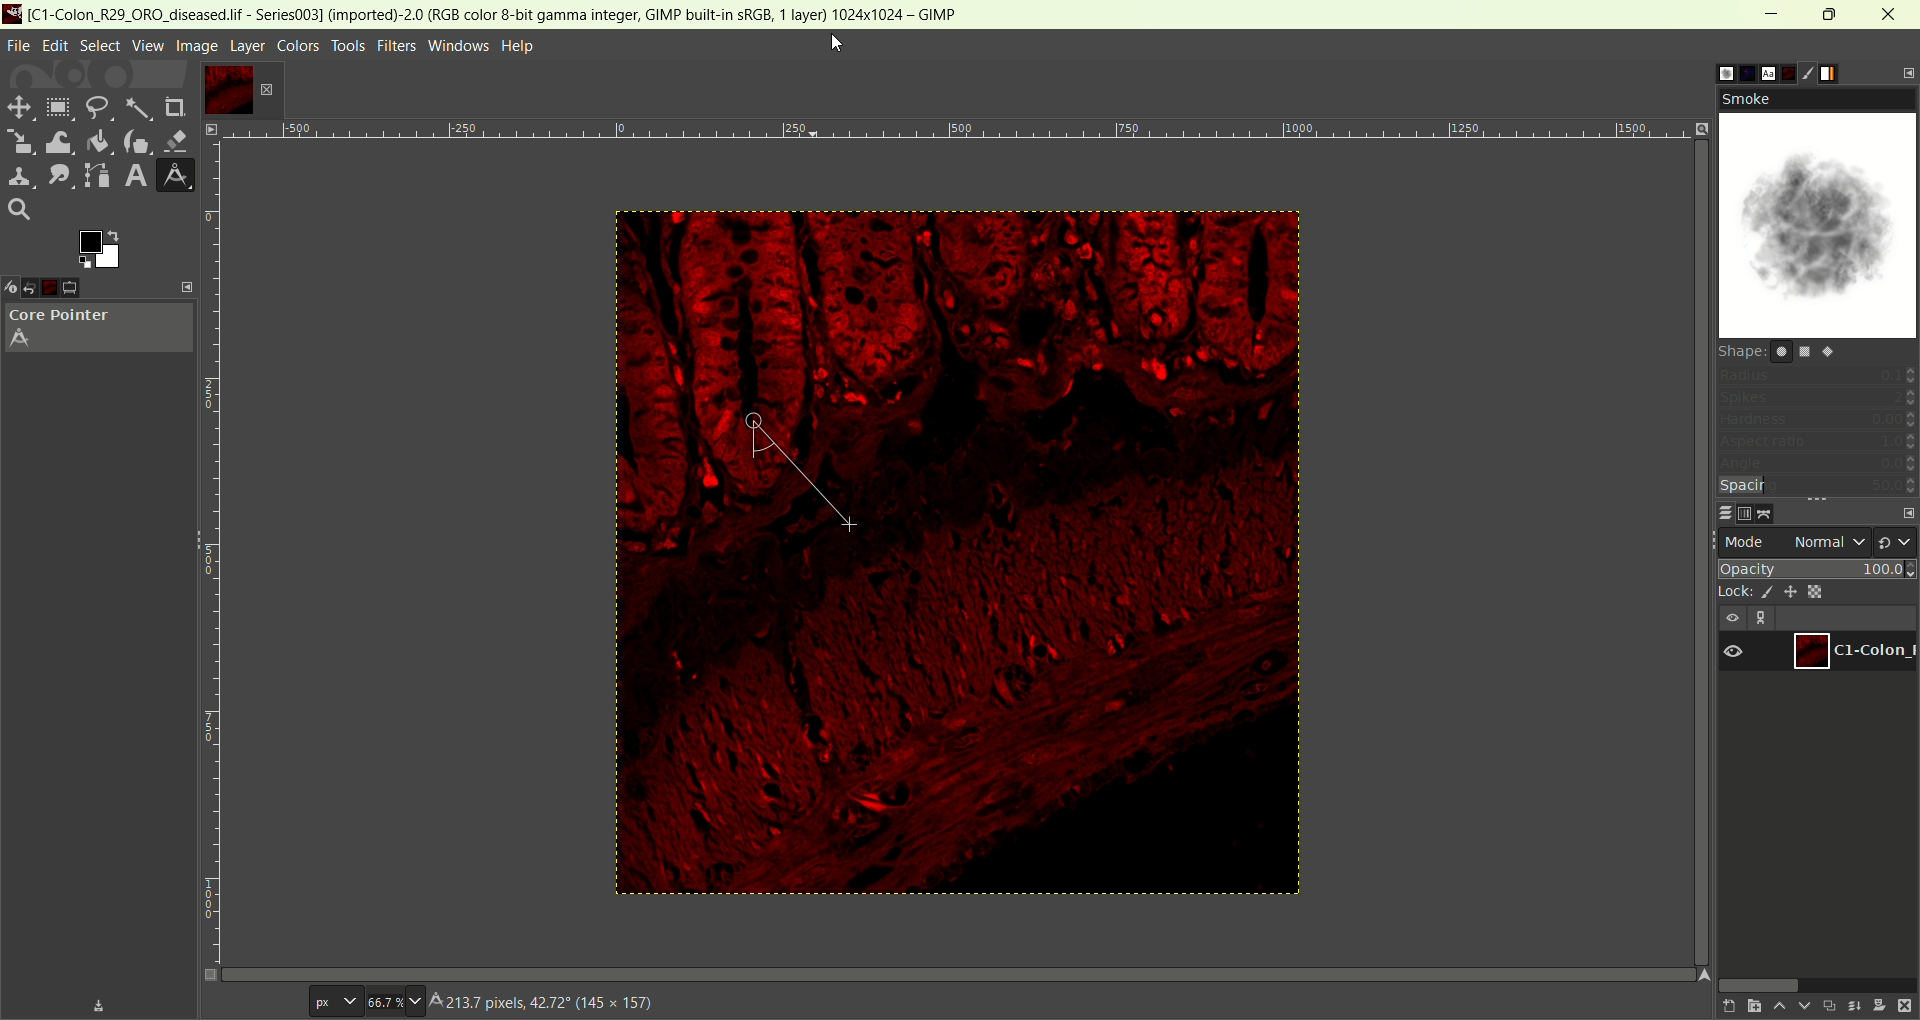  I want to click on spikes, so click(1817, 400).